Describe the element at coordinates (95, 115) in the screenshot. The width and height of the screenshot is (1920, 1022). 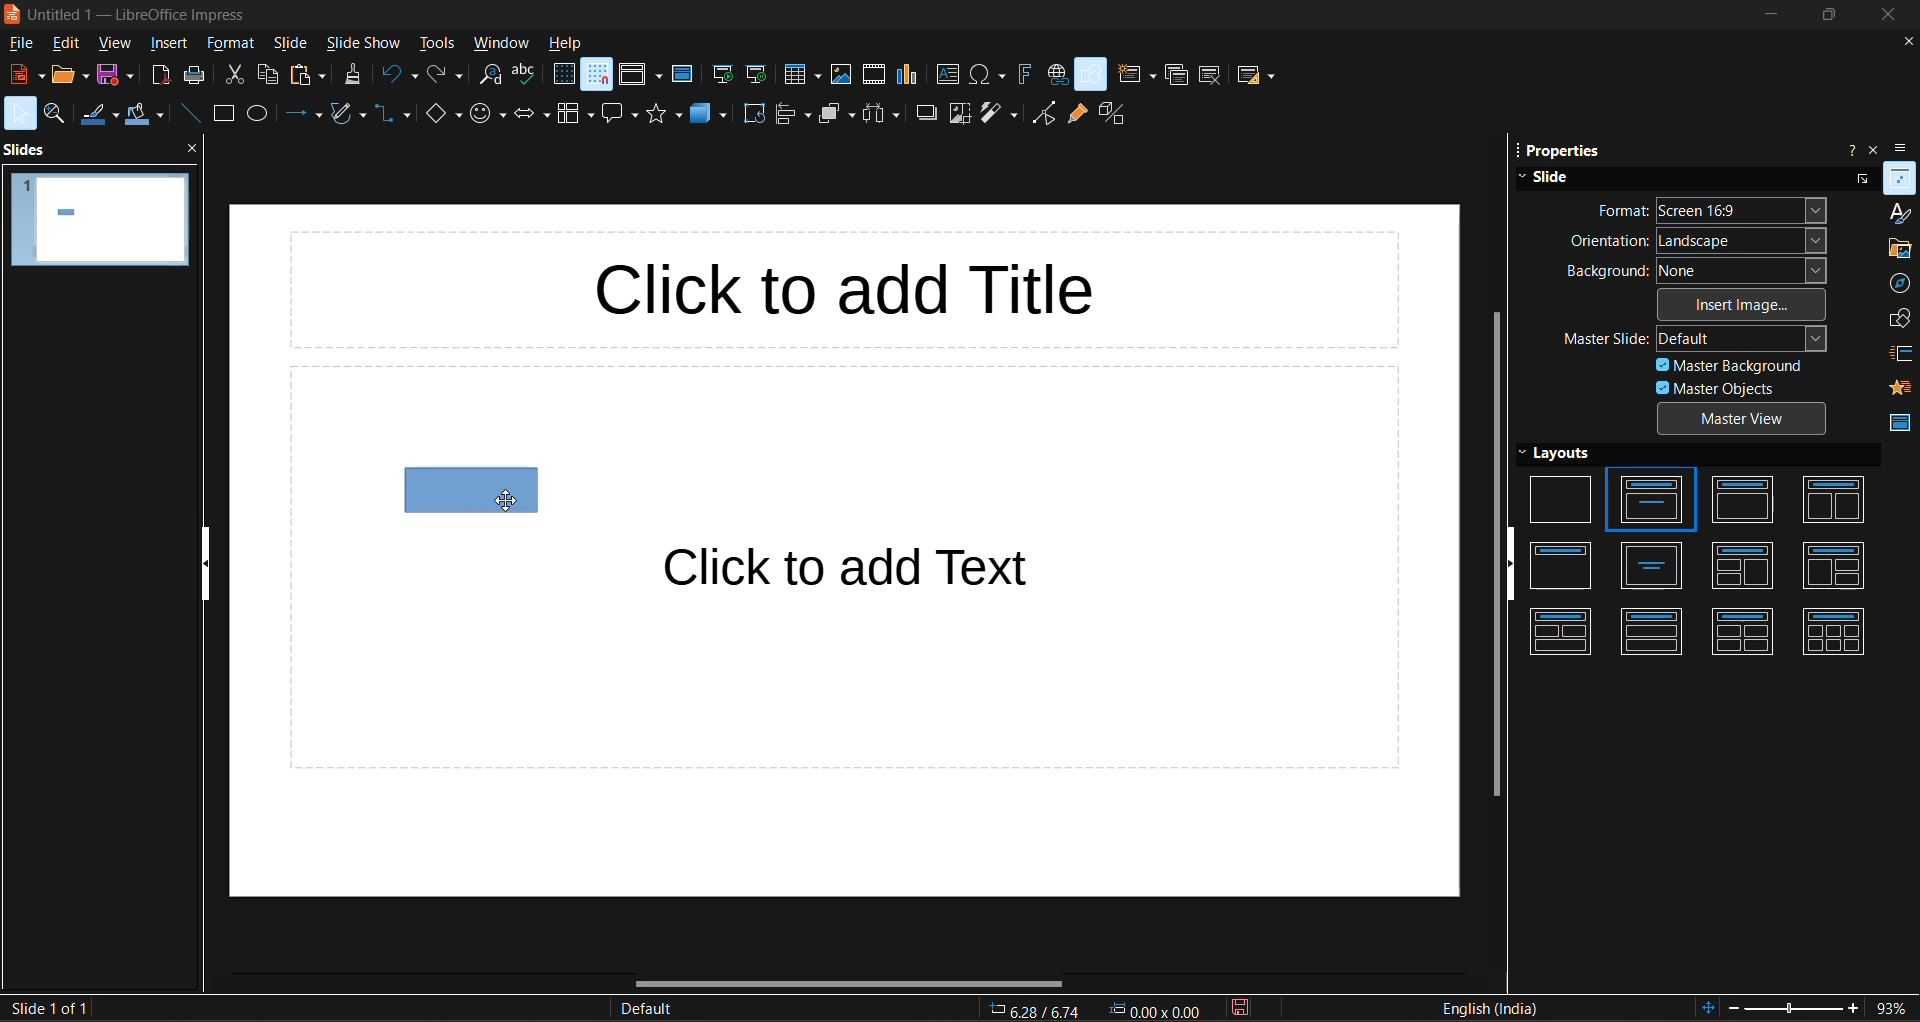
I see `line color` at that location.